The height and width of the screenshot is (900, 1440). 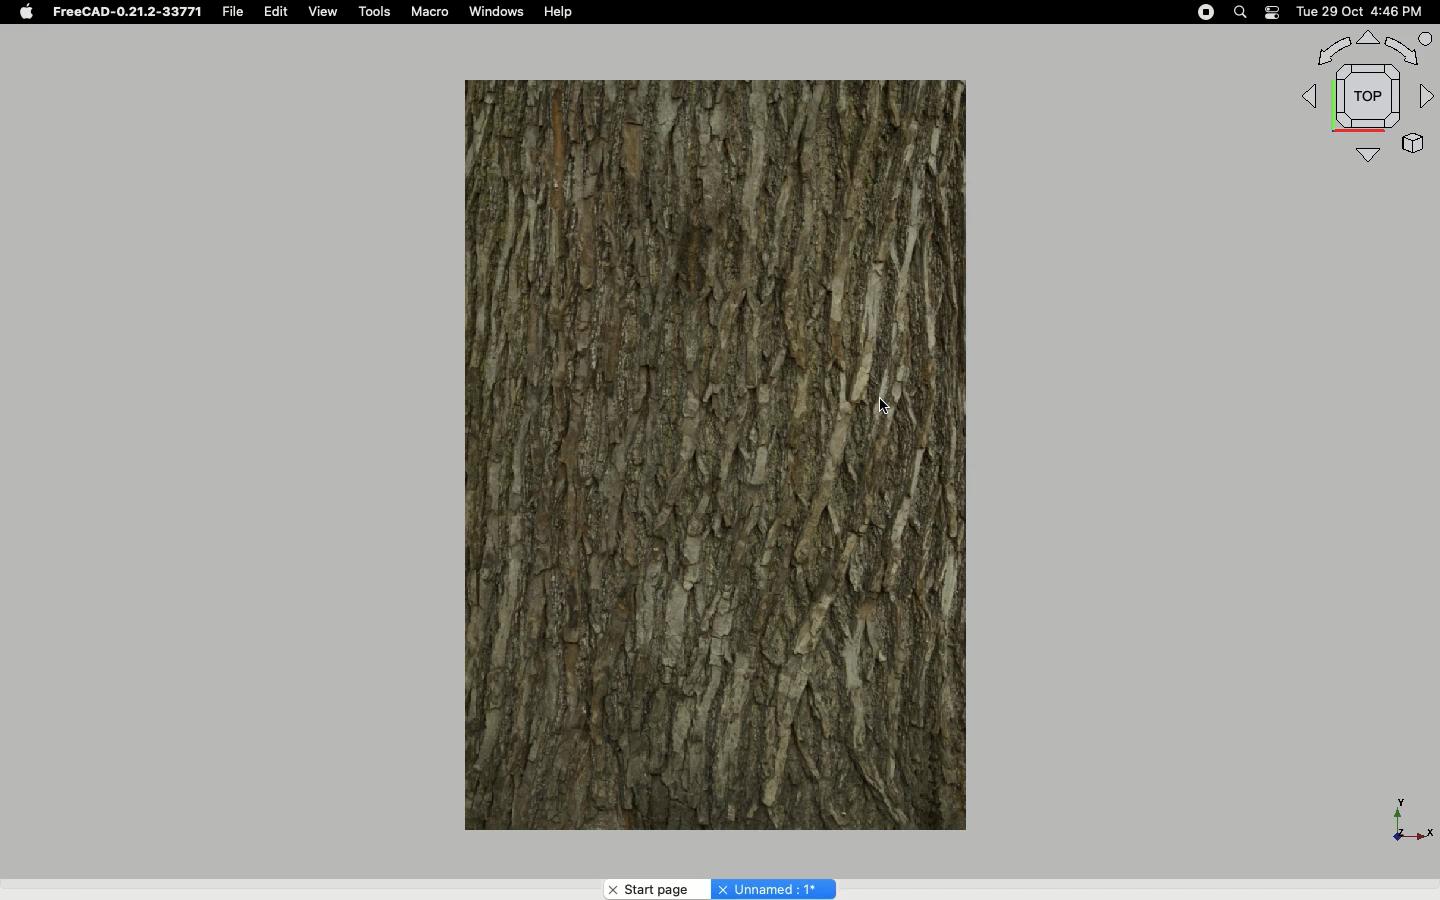 What do you see at coordinates (323, 12) in the screenshot?
I see `View` at bounding box center [323, 12].